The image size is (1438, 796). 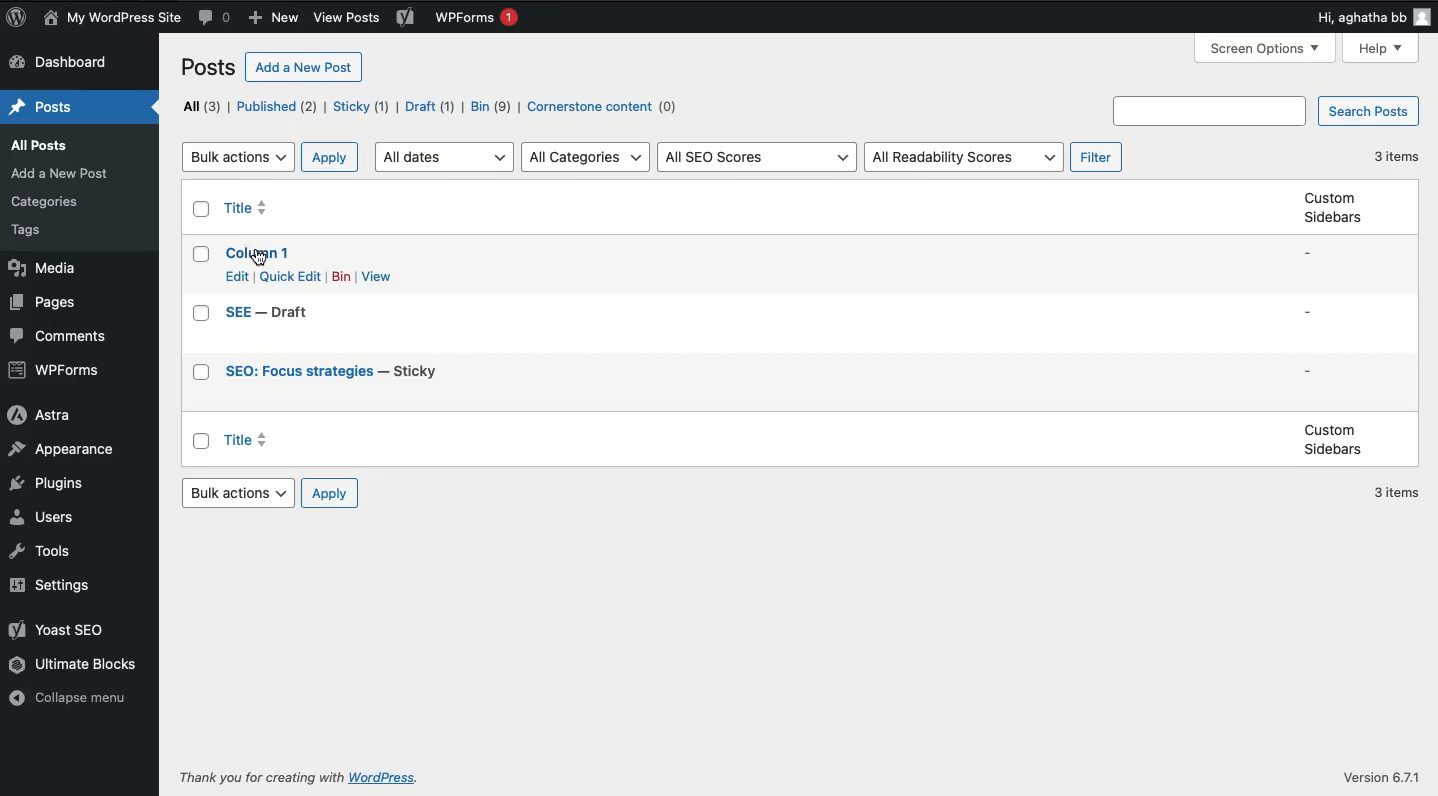 I want to click on Checkbox, so click(x=203, y=372).